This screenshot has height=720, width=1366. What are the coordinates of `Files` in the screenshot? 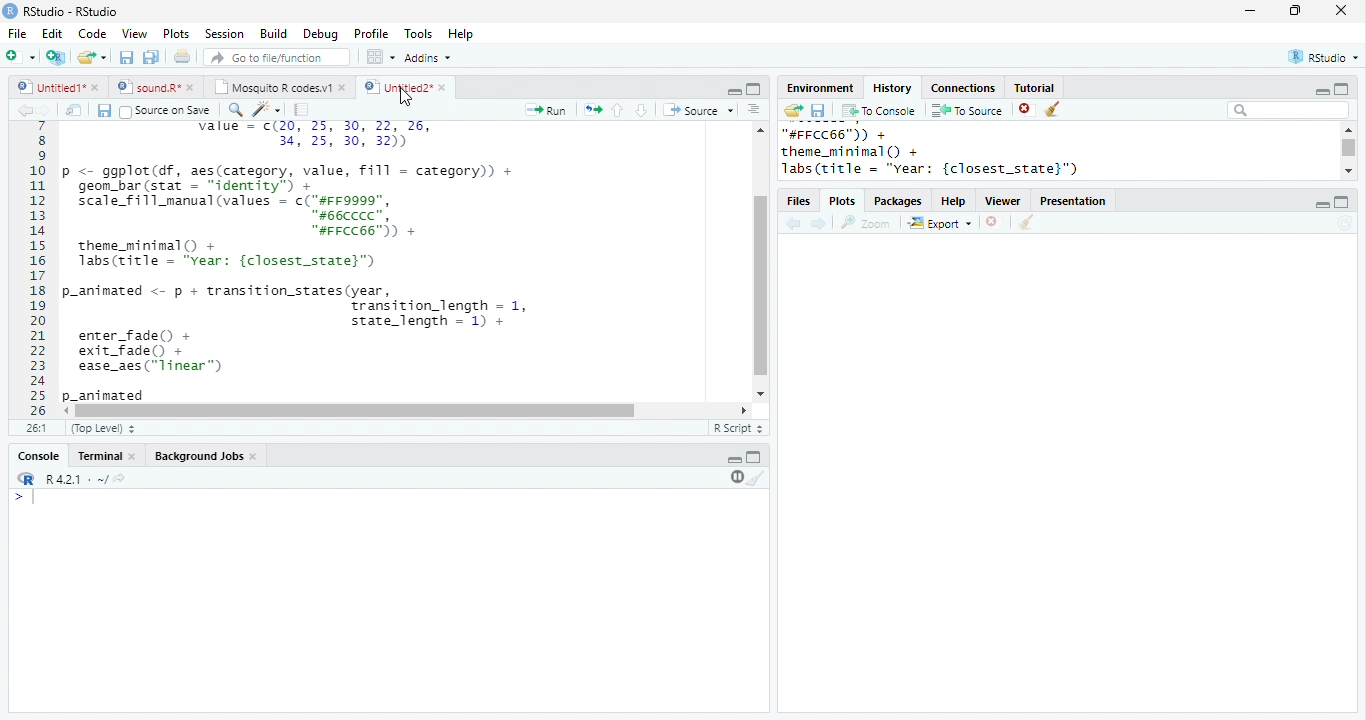 It's located at (798, 201).